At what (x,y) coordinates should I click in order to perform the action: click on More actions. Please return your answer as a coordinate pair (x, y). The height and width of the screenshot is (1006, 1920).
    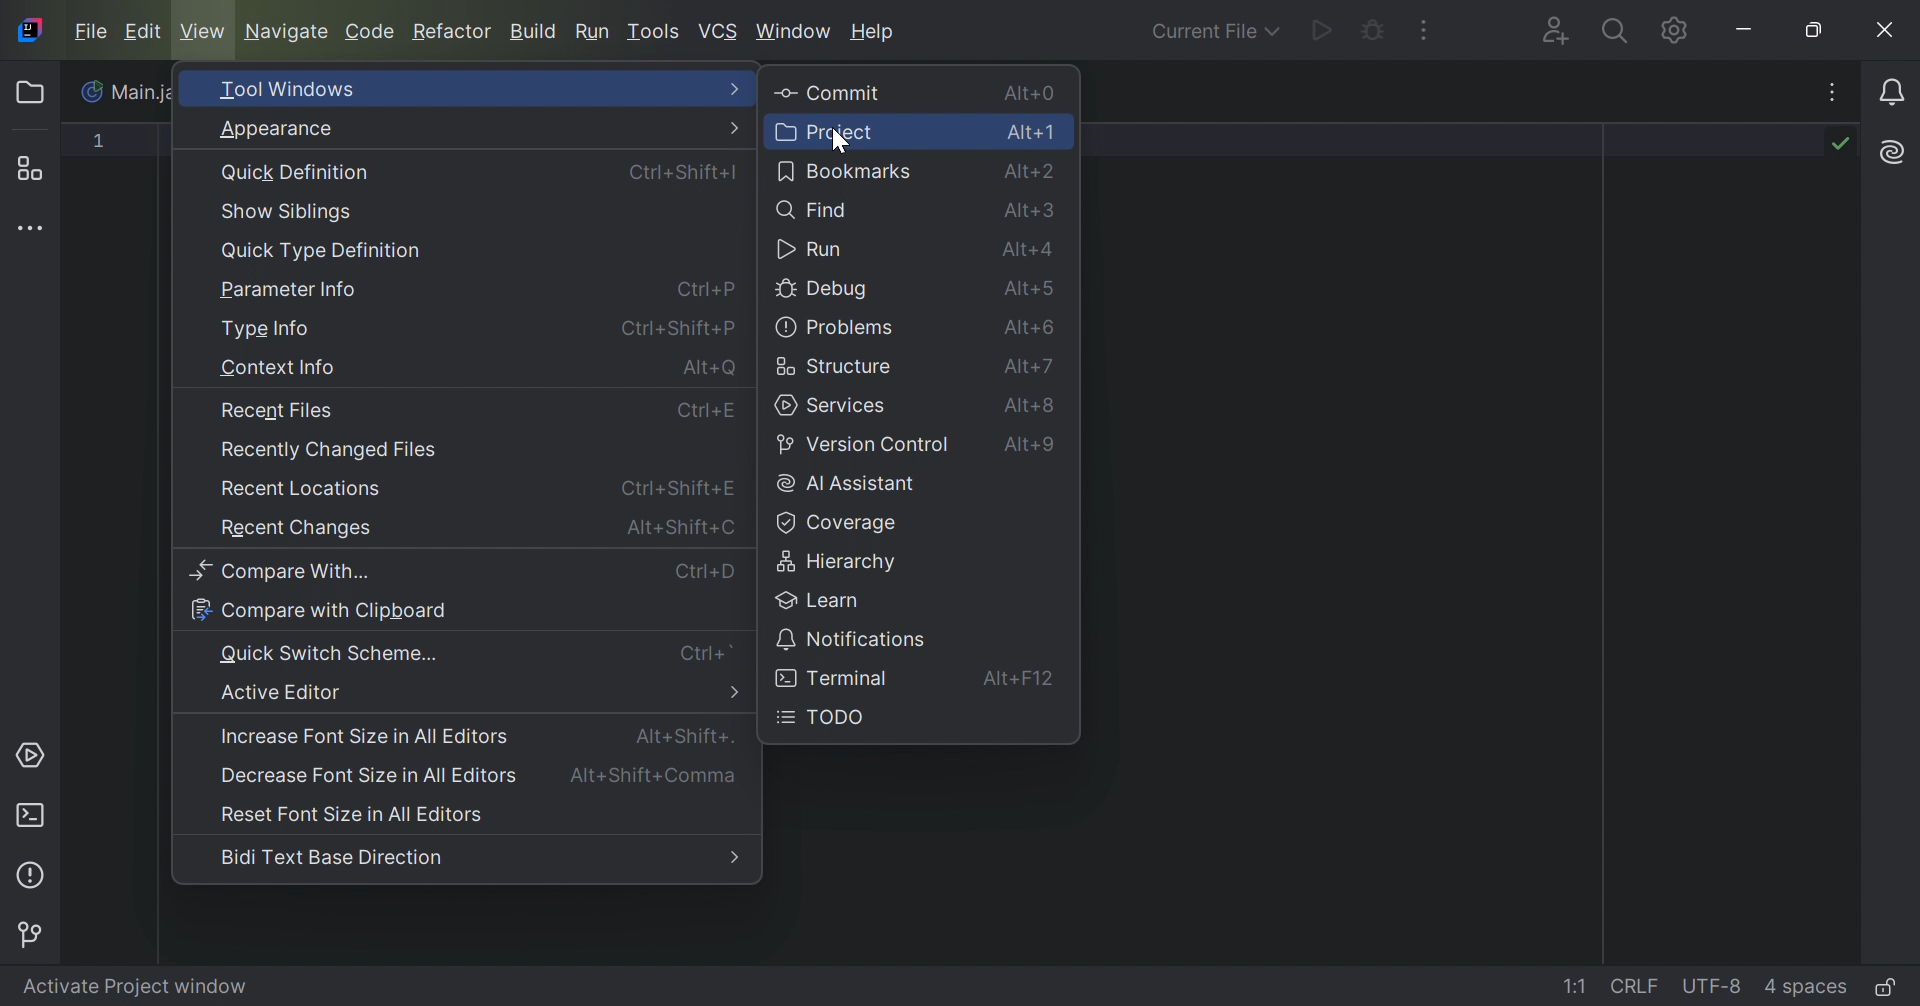
    Looking at the image, I should click on (1425, 30).